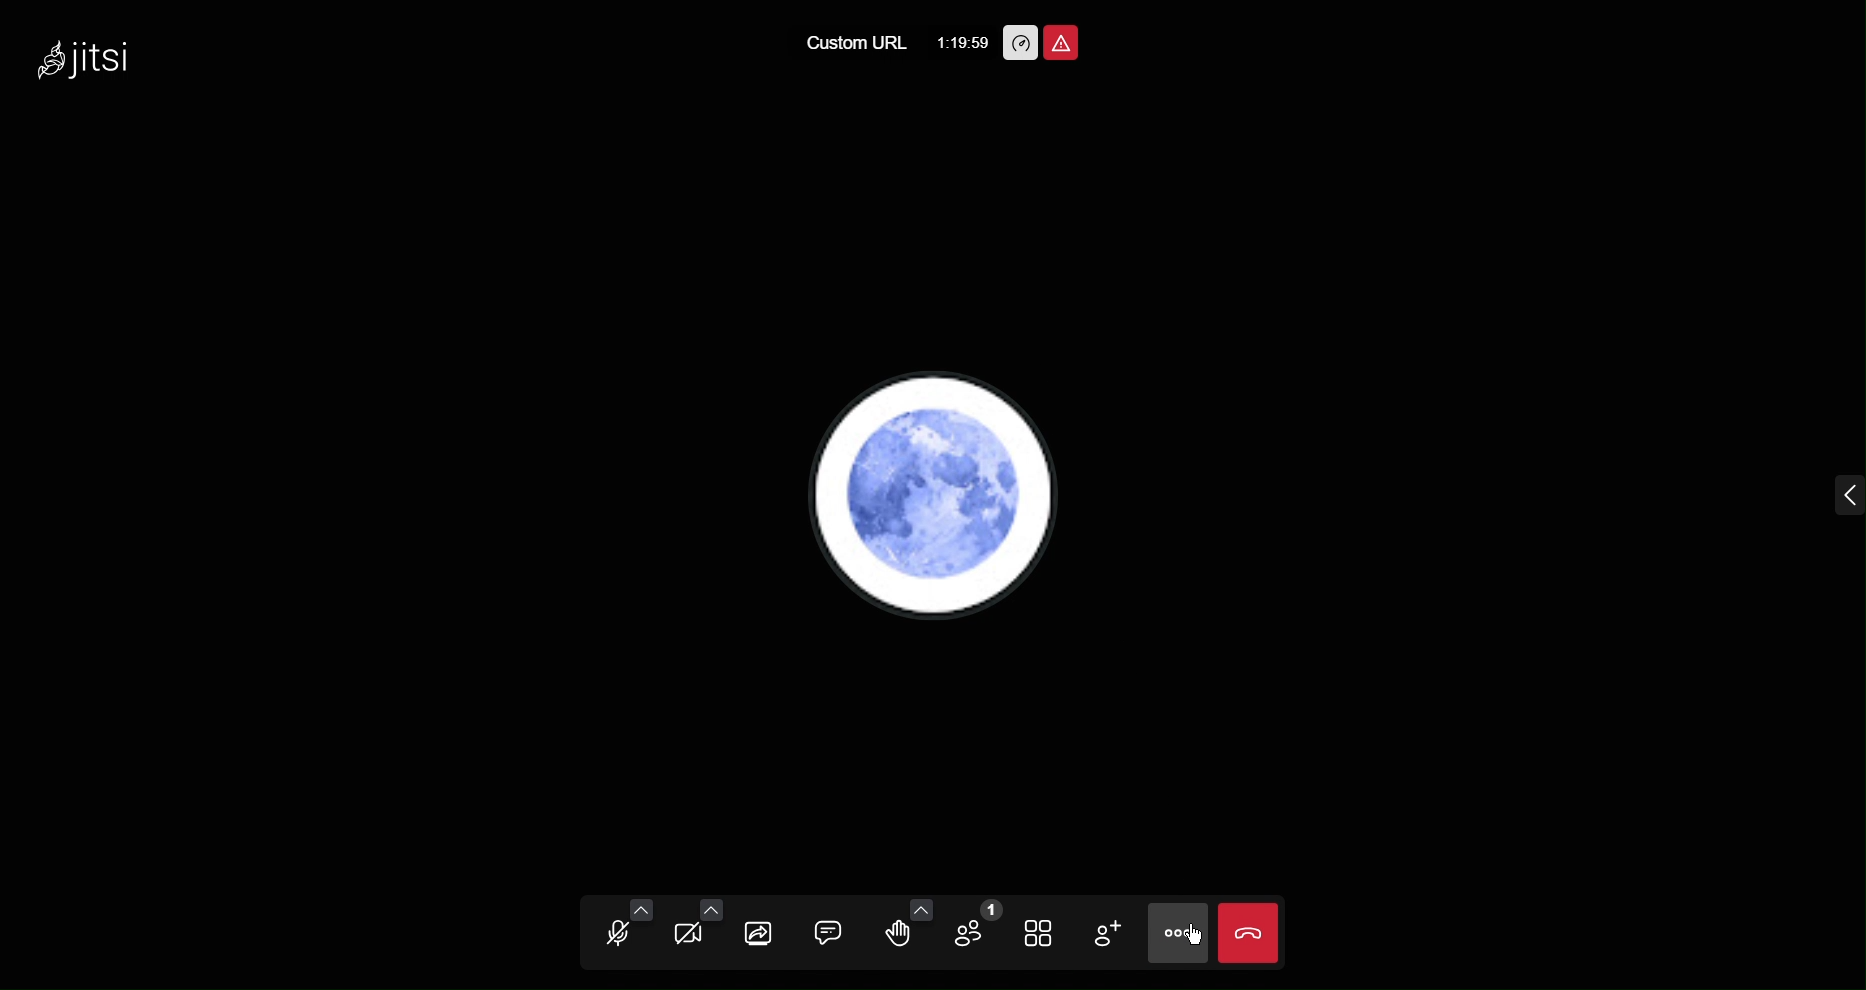 Image resolution: width=1866 pixels, height=990 pixels. What do you see at coordinates (978, 931) in the screenshot?
I see `Participants` at bounding box center [978, 931].